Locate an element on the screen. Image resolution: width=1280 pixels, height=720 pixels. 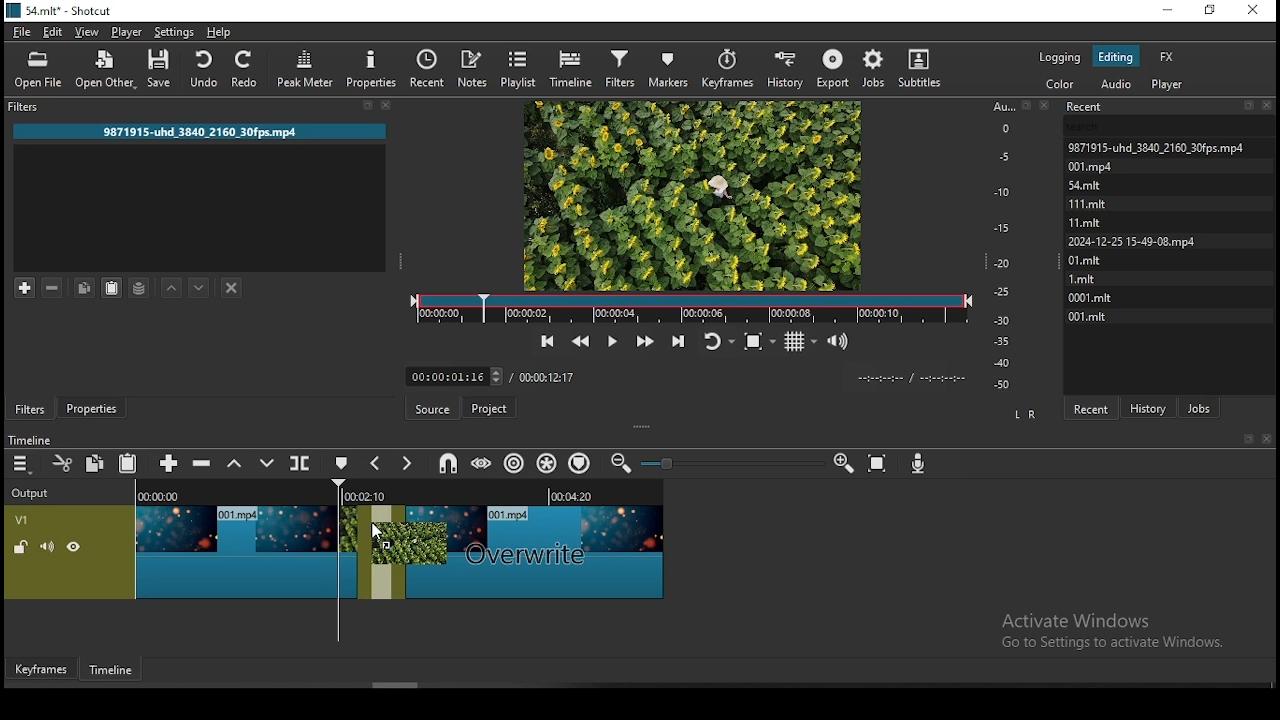
snap is located at coordinates (451, 462).